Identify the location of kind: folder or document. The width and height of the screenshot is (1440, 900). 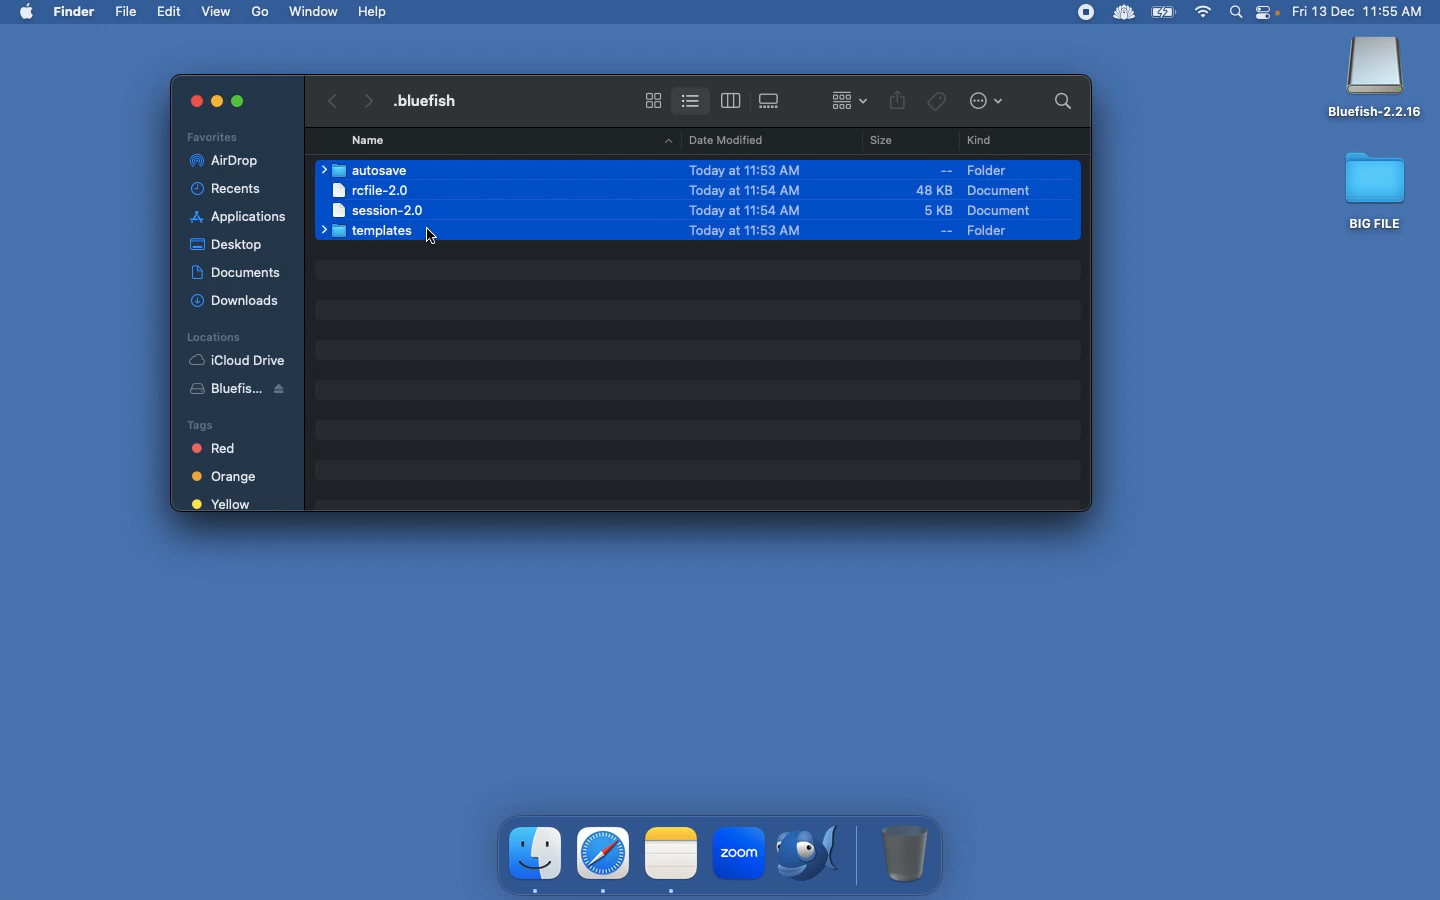
(1014, 199).